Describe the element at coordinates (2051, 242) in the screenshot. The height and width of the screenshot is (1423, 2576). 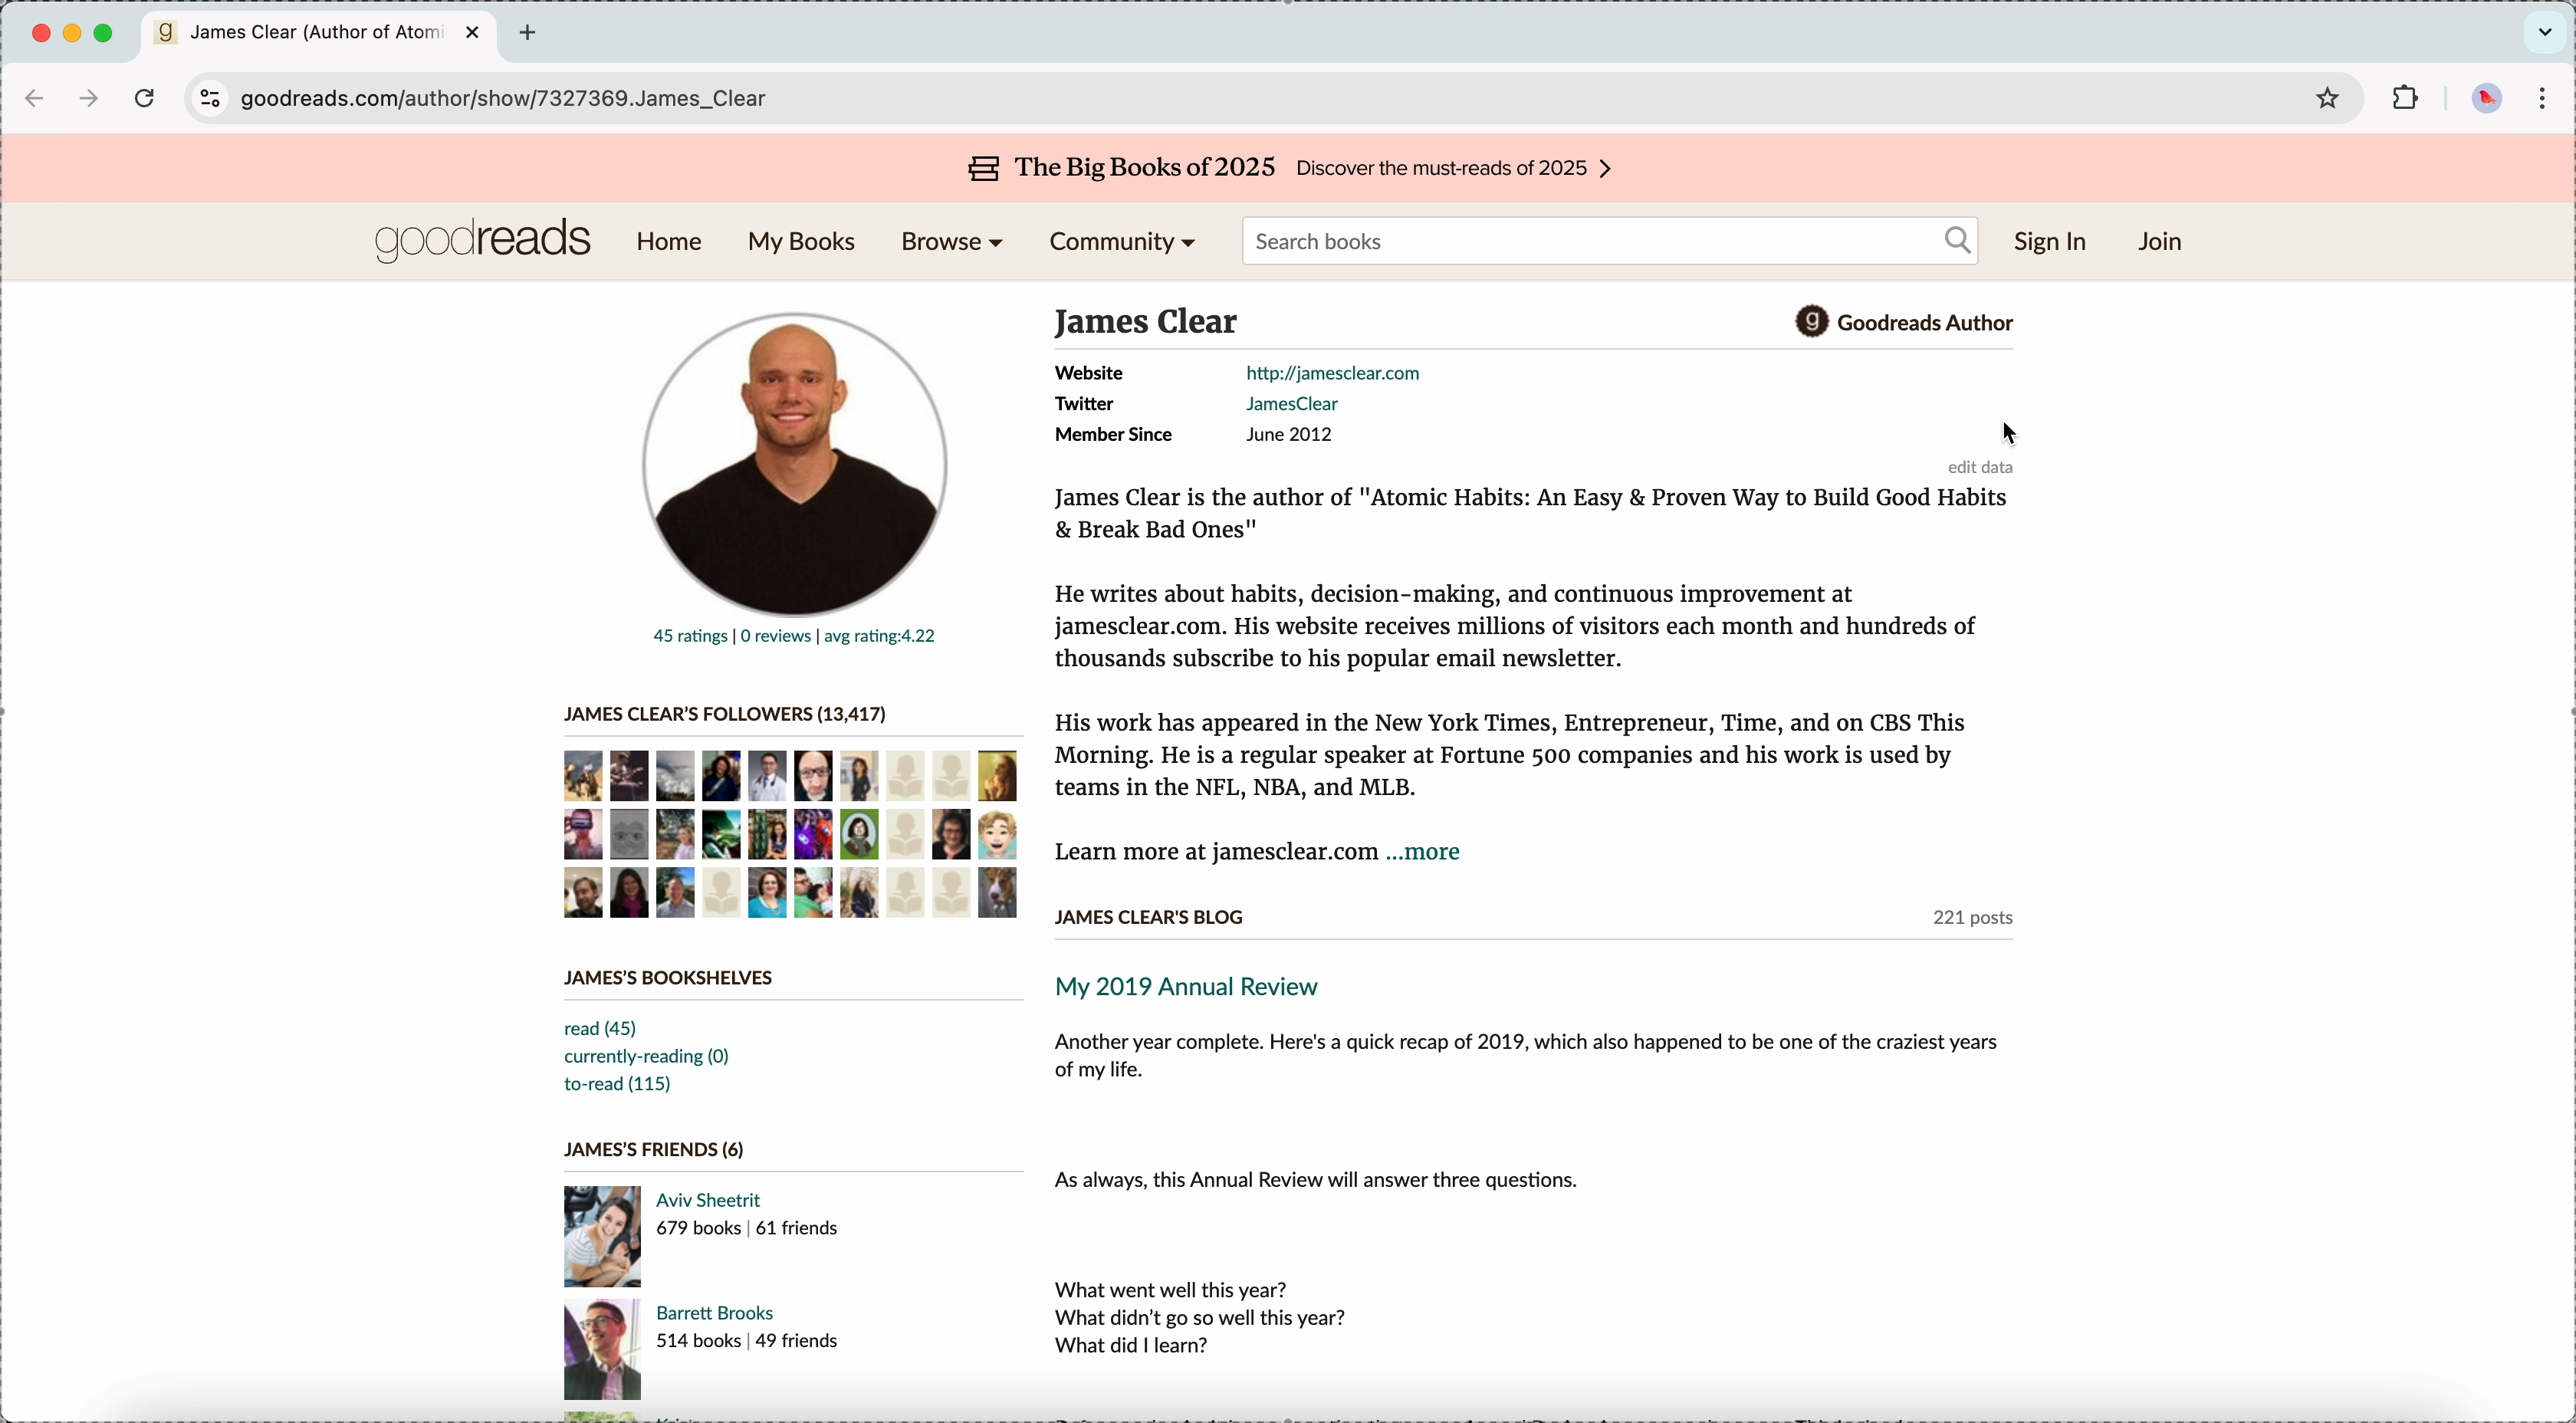
I see `sign in` at that location.